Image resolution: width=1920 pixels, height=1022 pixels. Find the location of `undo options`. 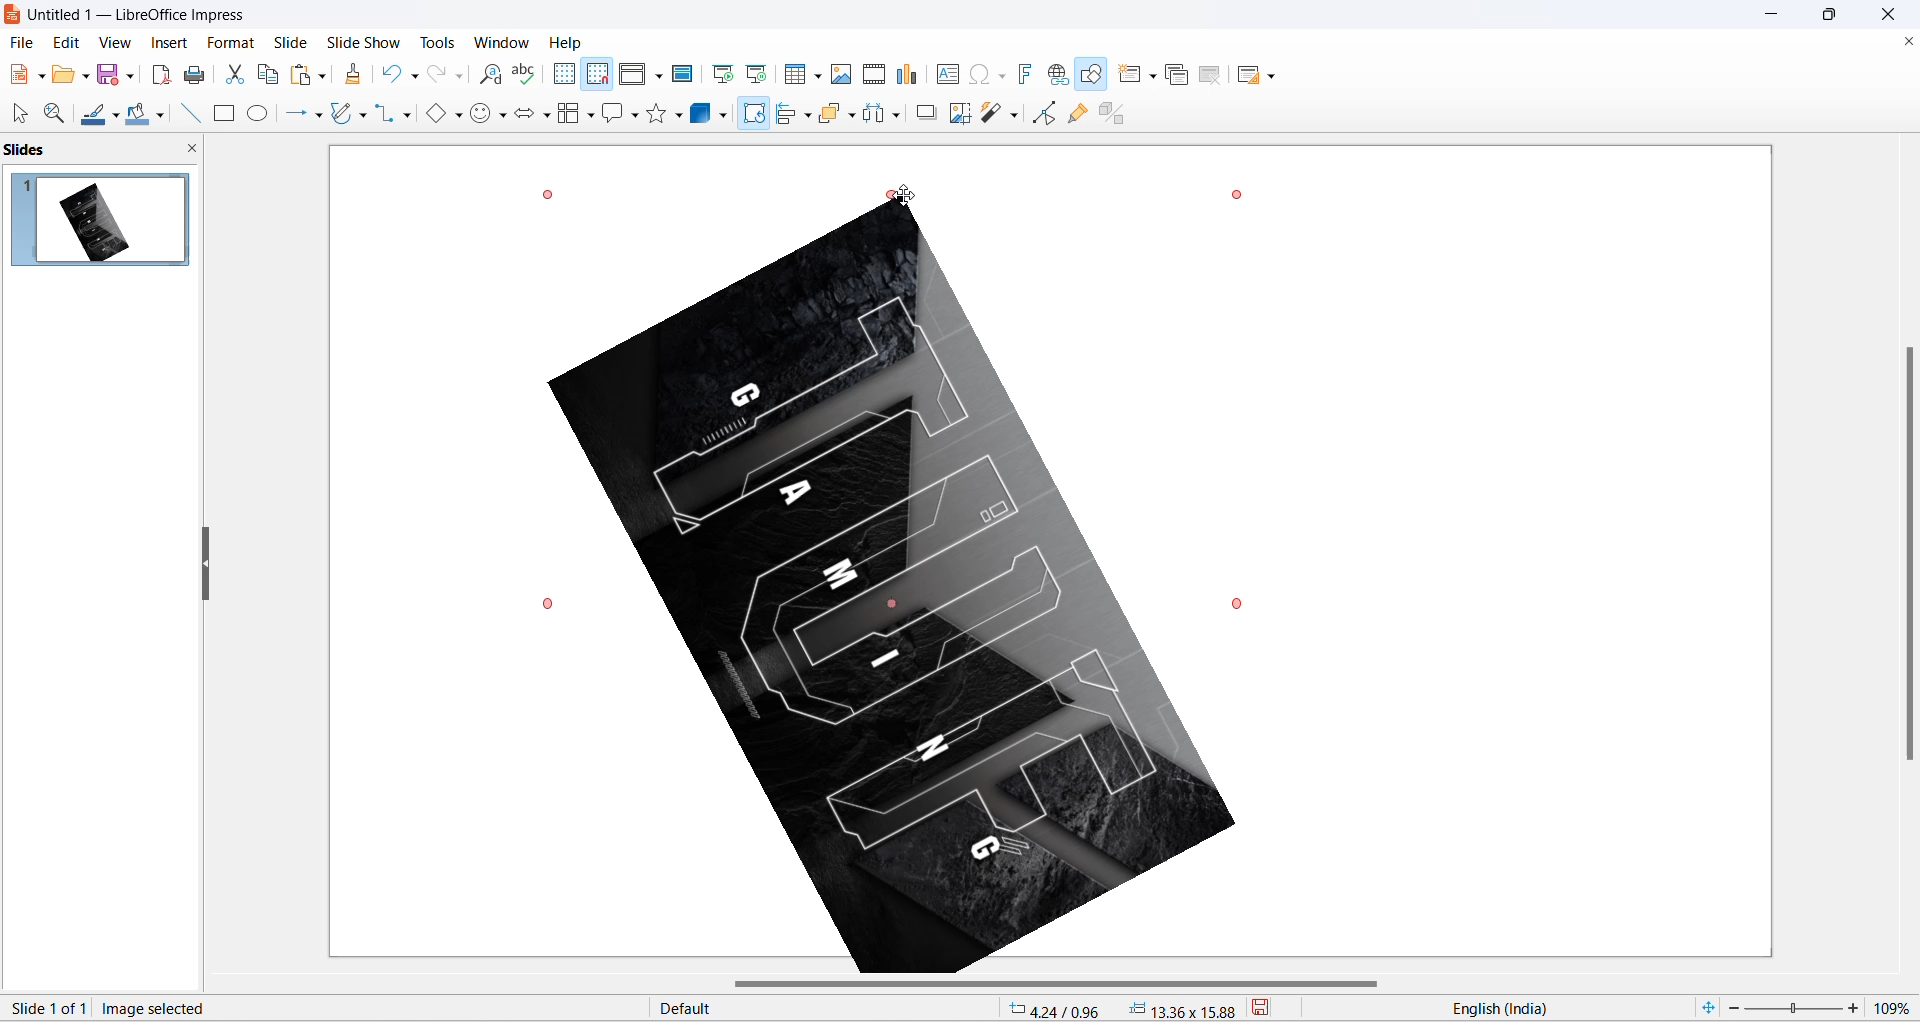

undo options is located at coordinates (413, 77).